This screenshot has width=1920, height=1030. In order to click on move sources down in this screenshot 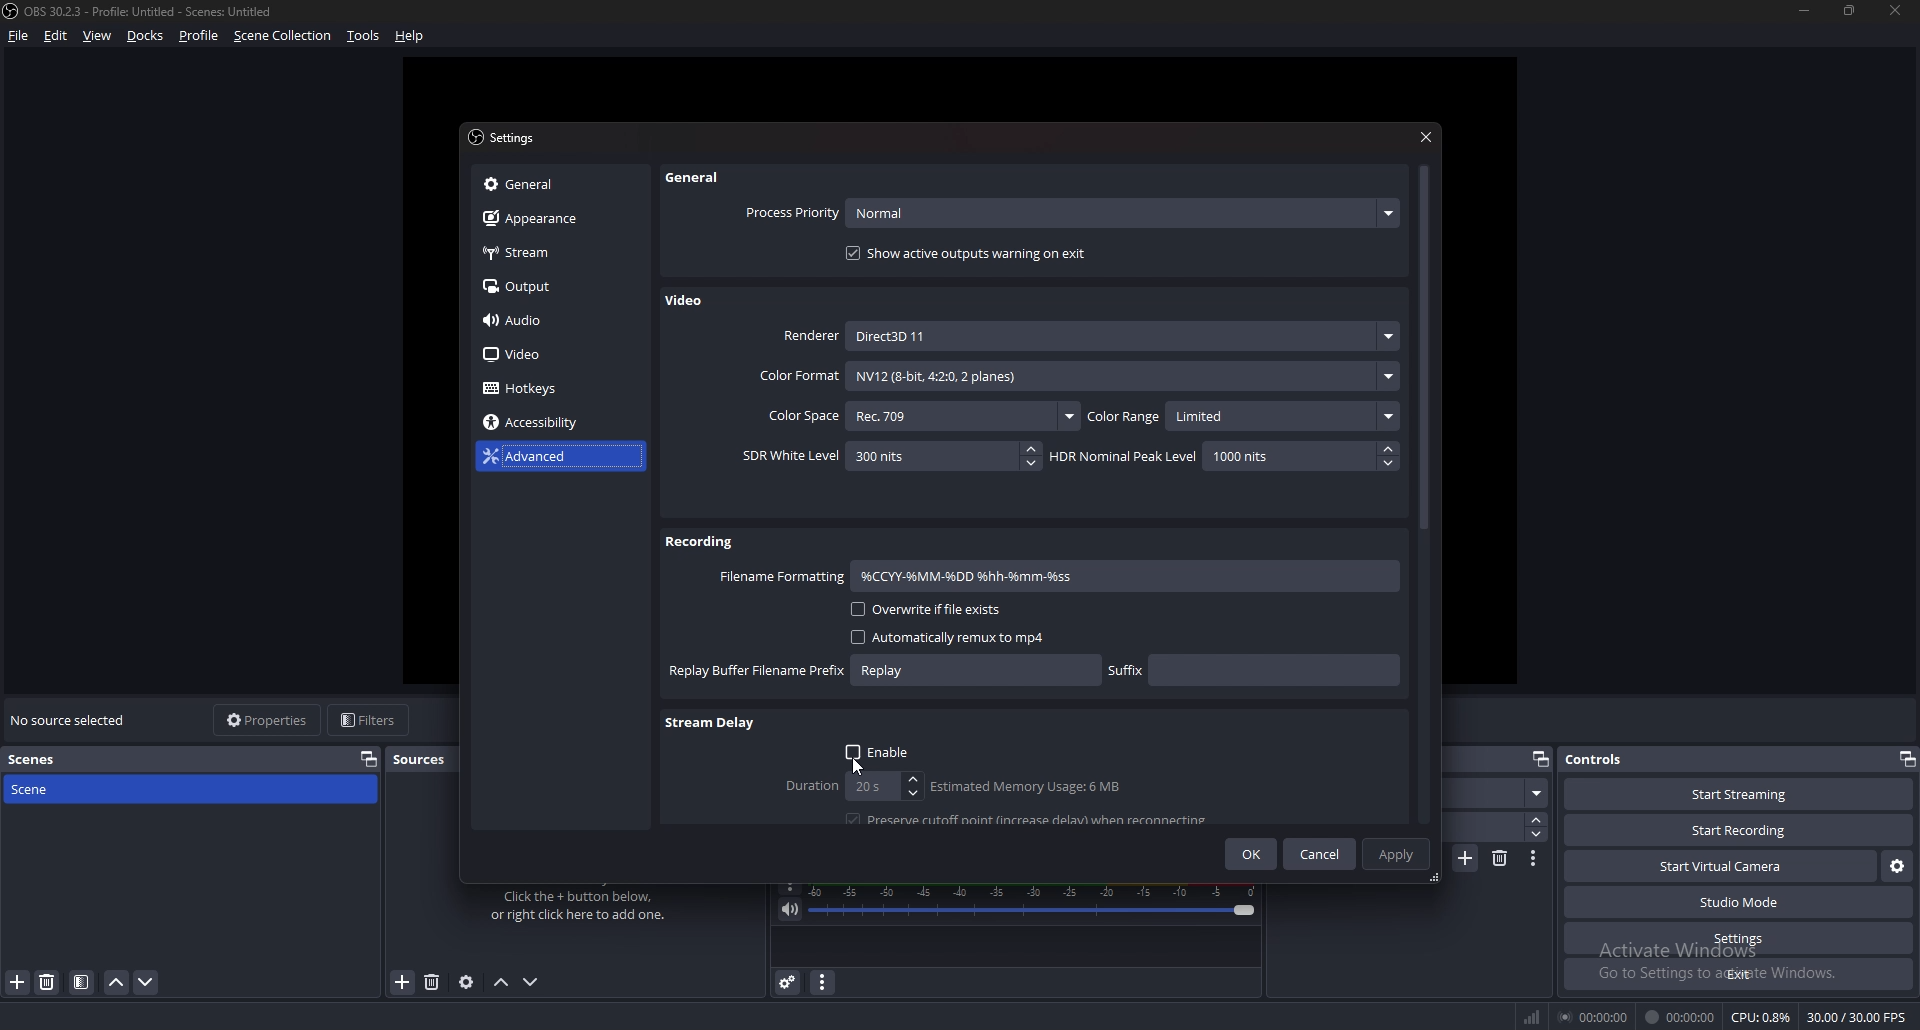, I will do `click(532, 982)`.